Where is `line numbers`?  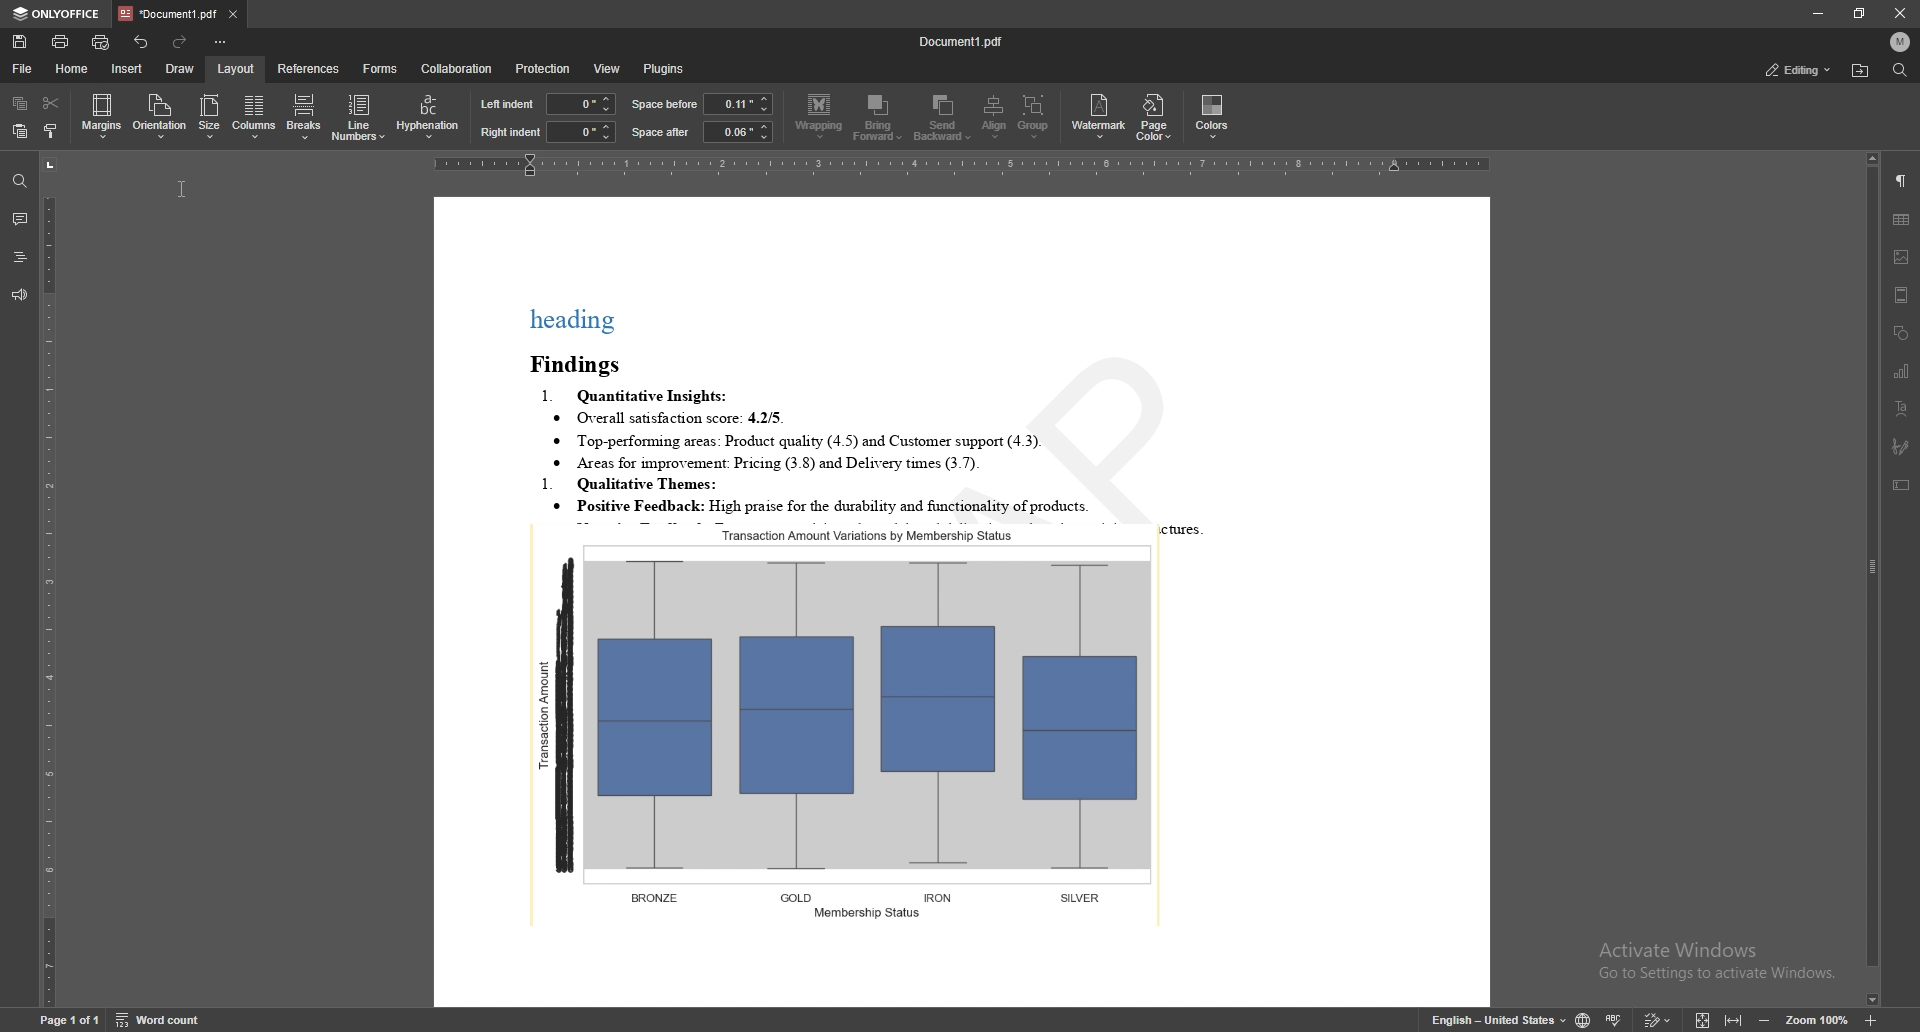 line numbers is located at coordinates (359, 117).